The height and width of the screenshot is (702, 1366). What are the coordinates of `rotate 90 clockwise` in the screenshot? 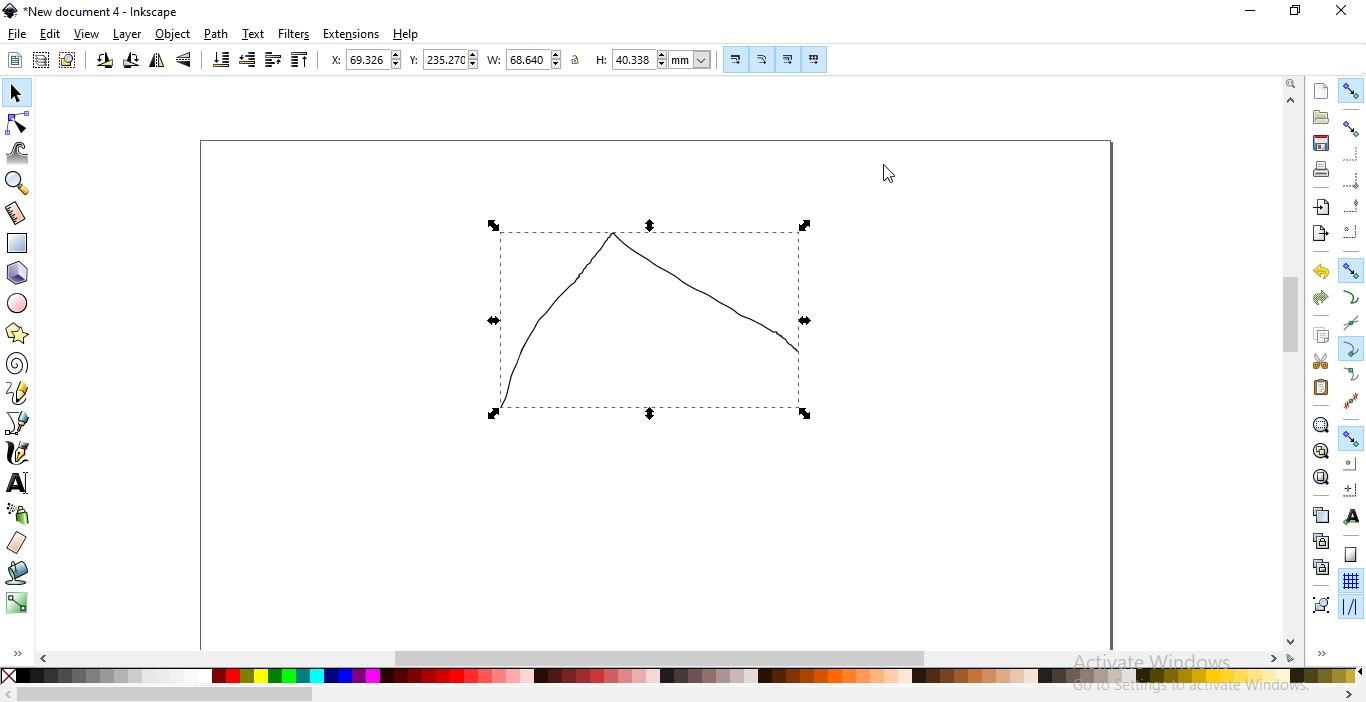 It's located at (131, 59).